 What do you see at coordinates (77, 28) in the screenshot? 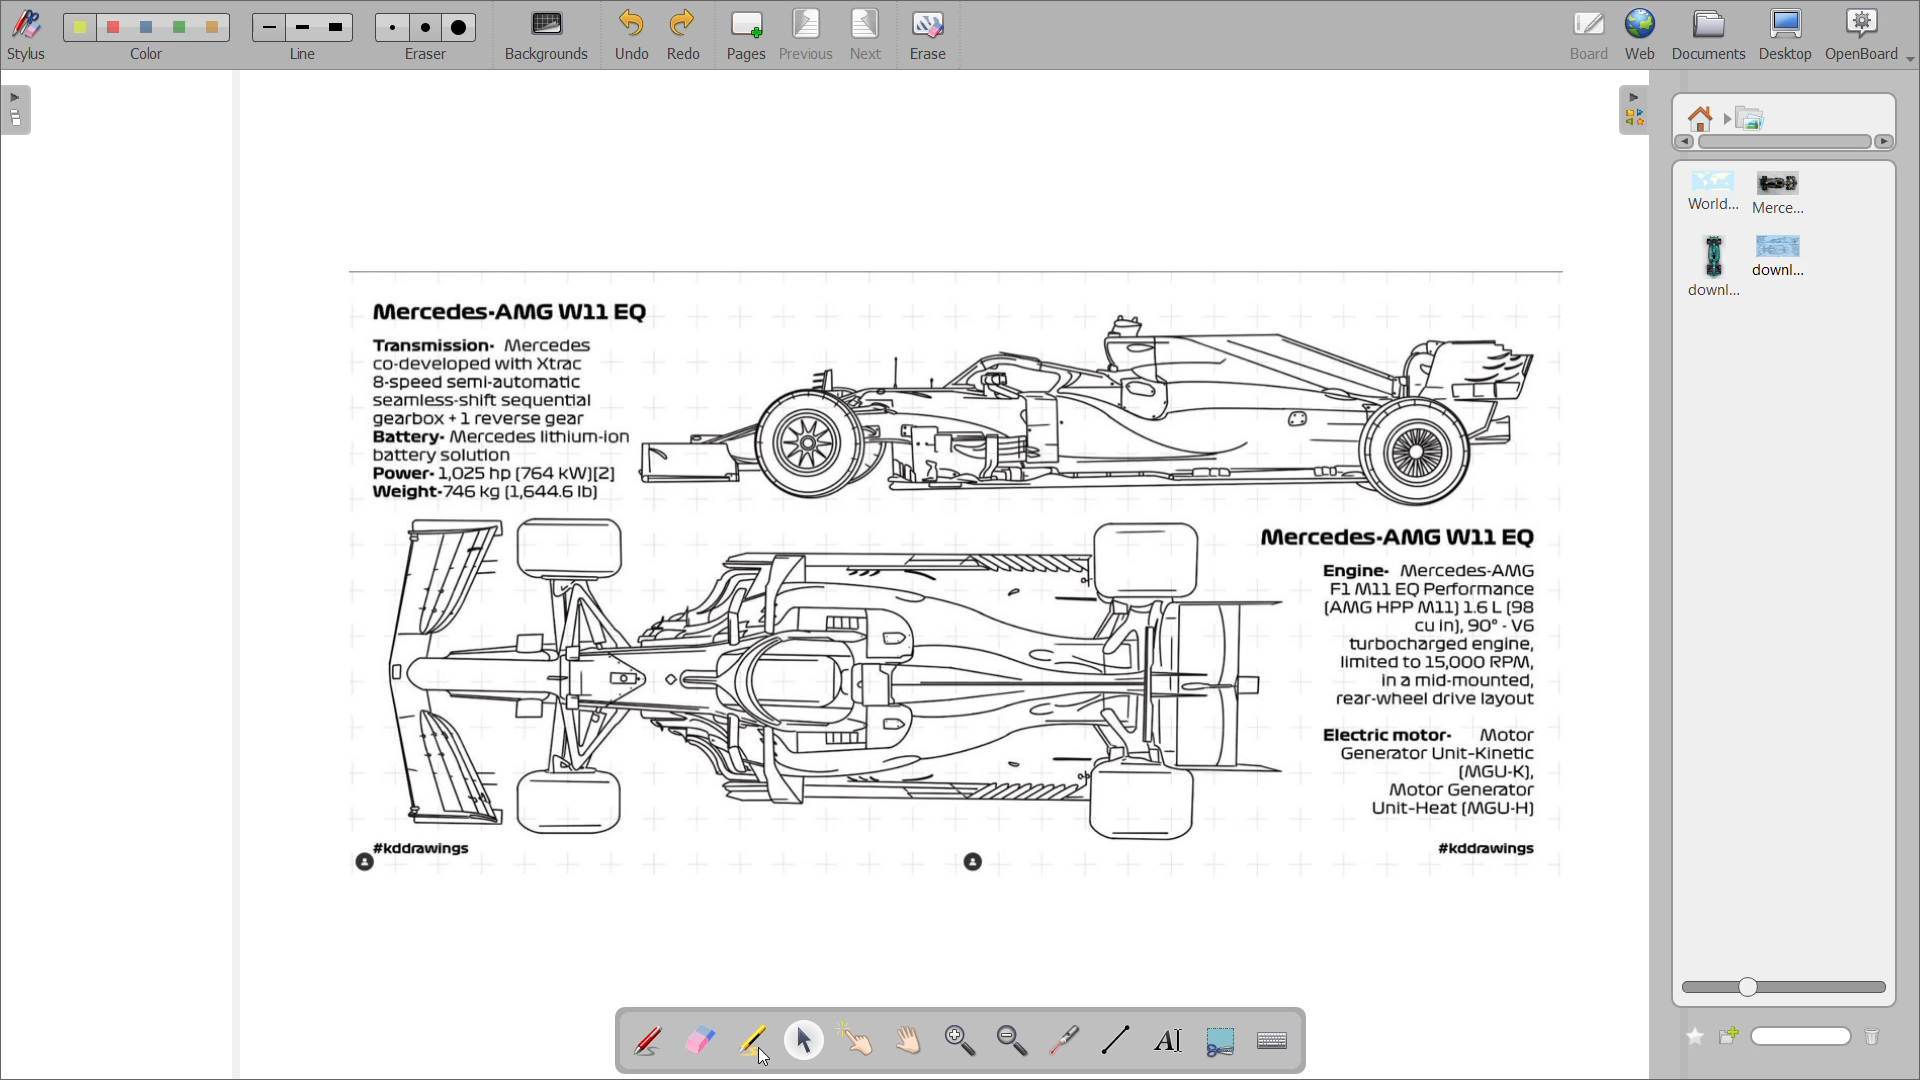
I see `color 1` at bounding box center [77, 28].